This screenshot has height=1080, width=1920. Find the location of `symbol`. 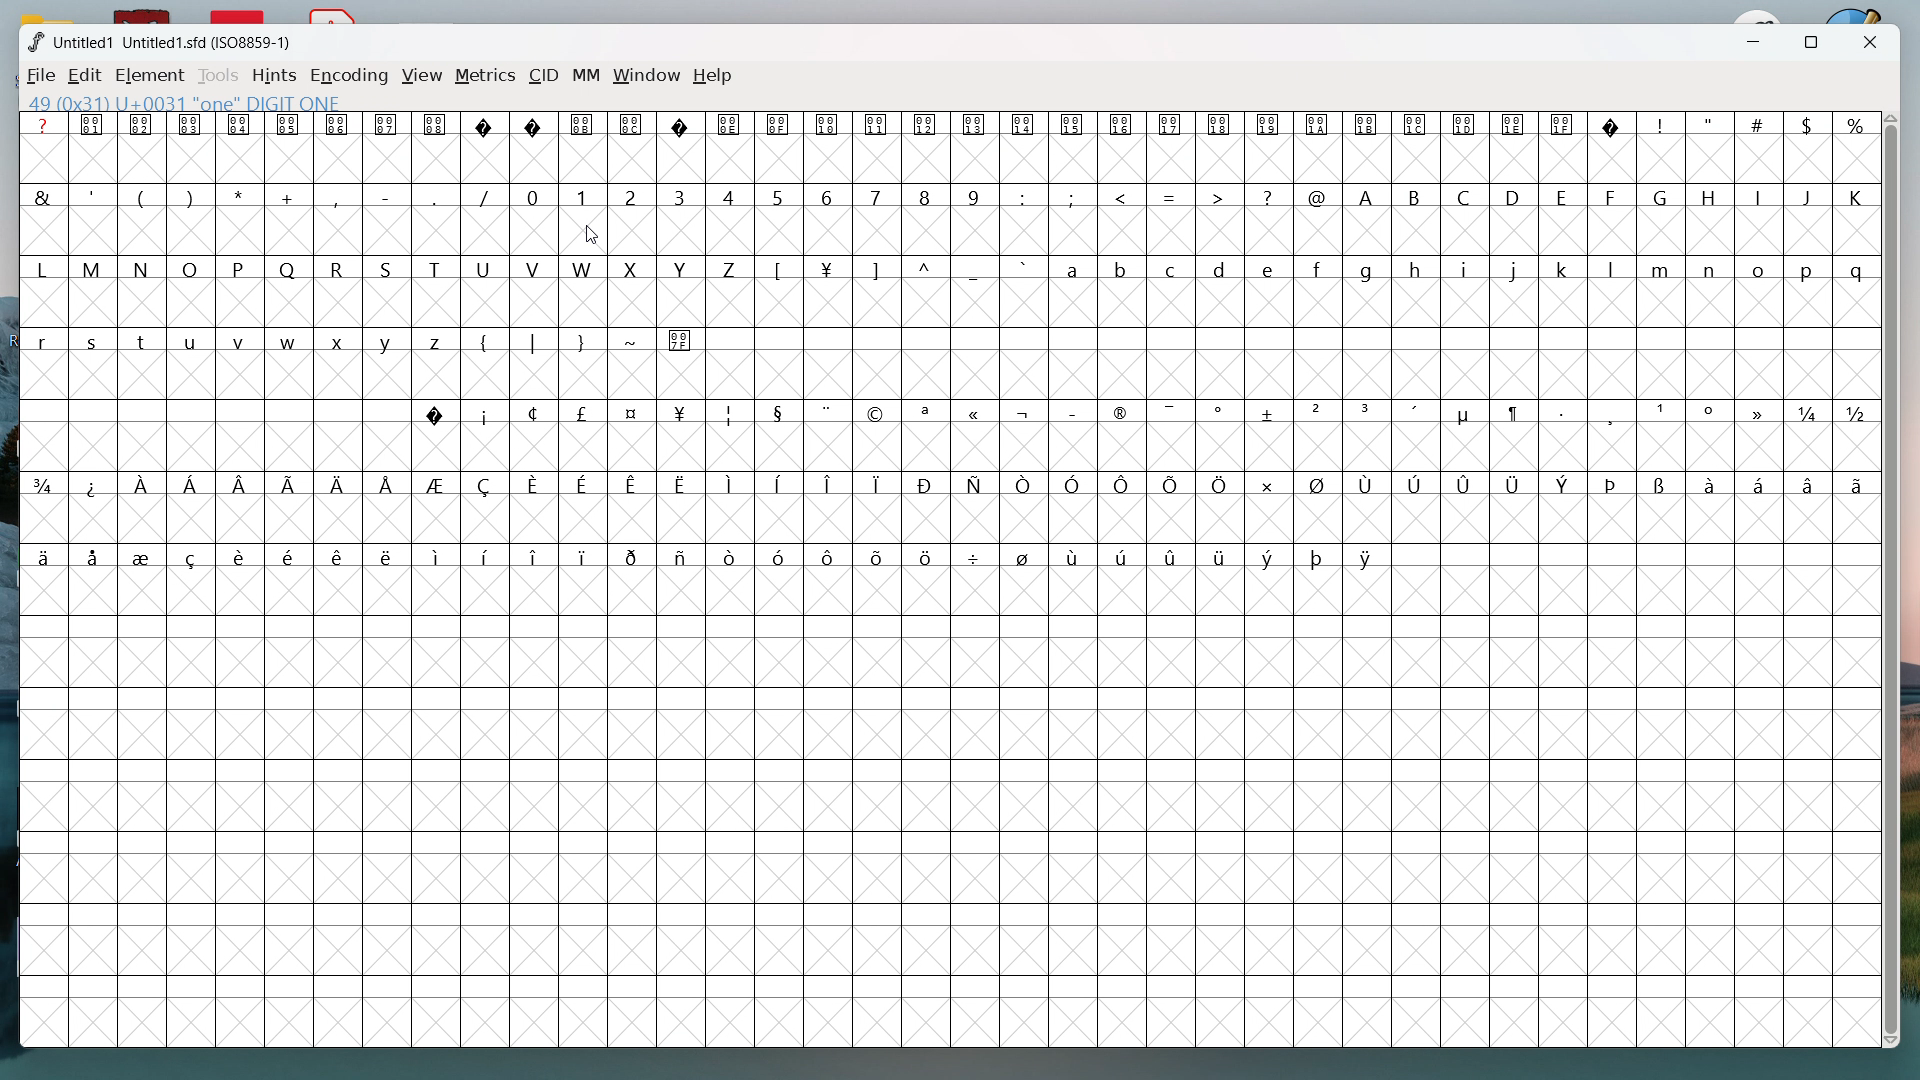

symbol is located at coordinates (783, 484).